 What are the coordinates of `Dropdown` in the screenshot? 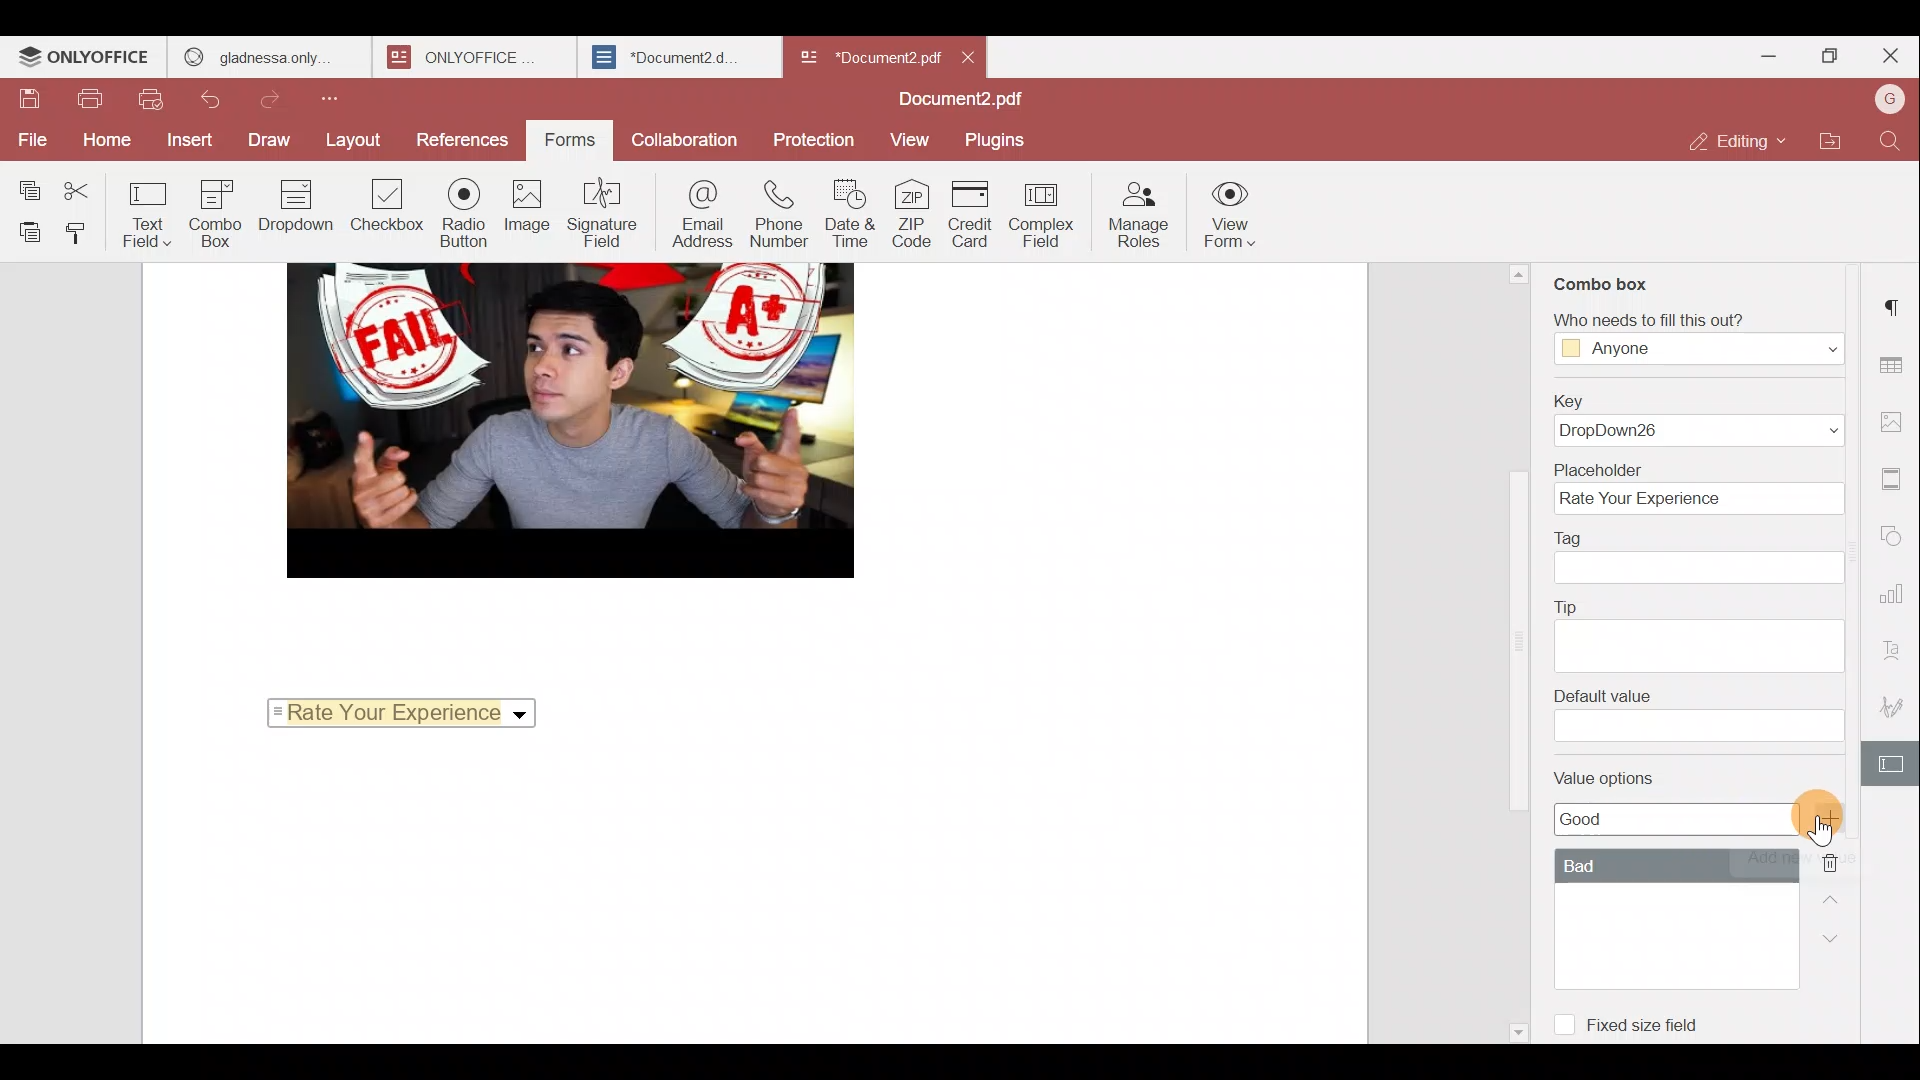 It's located at (300, 206).